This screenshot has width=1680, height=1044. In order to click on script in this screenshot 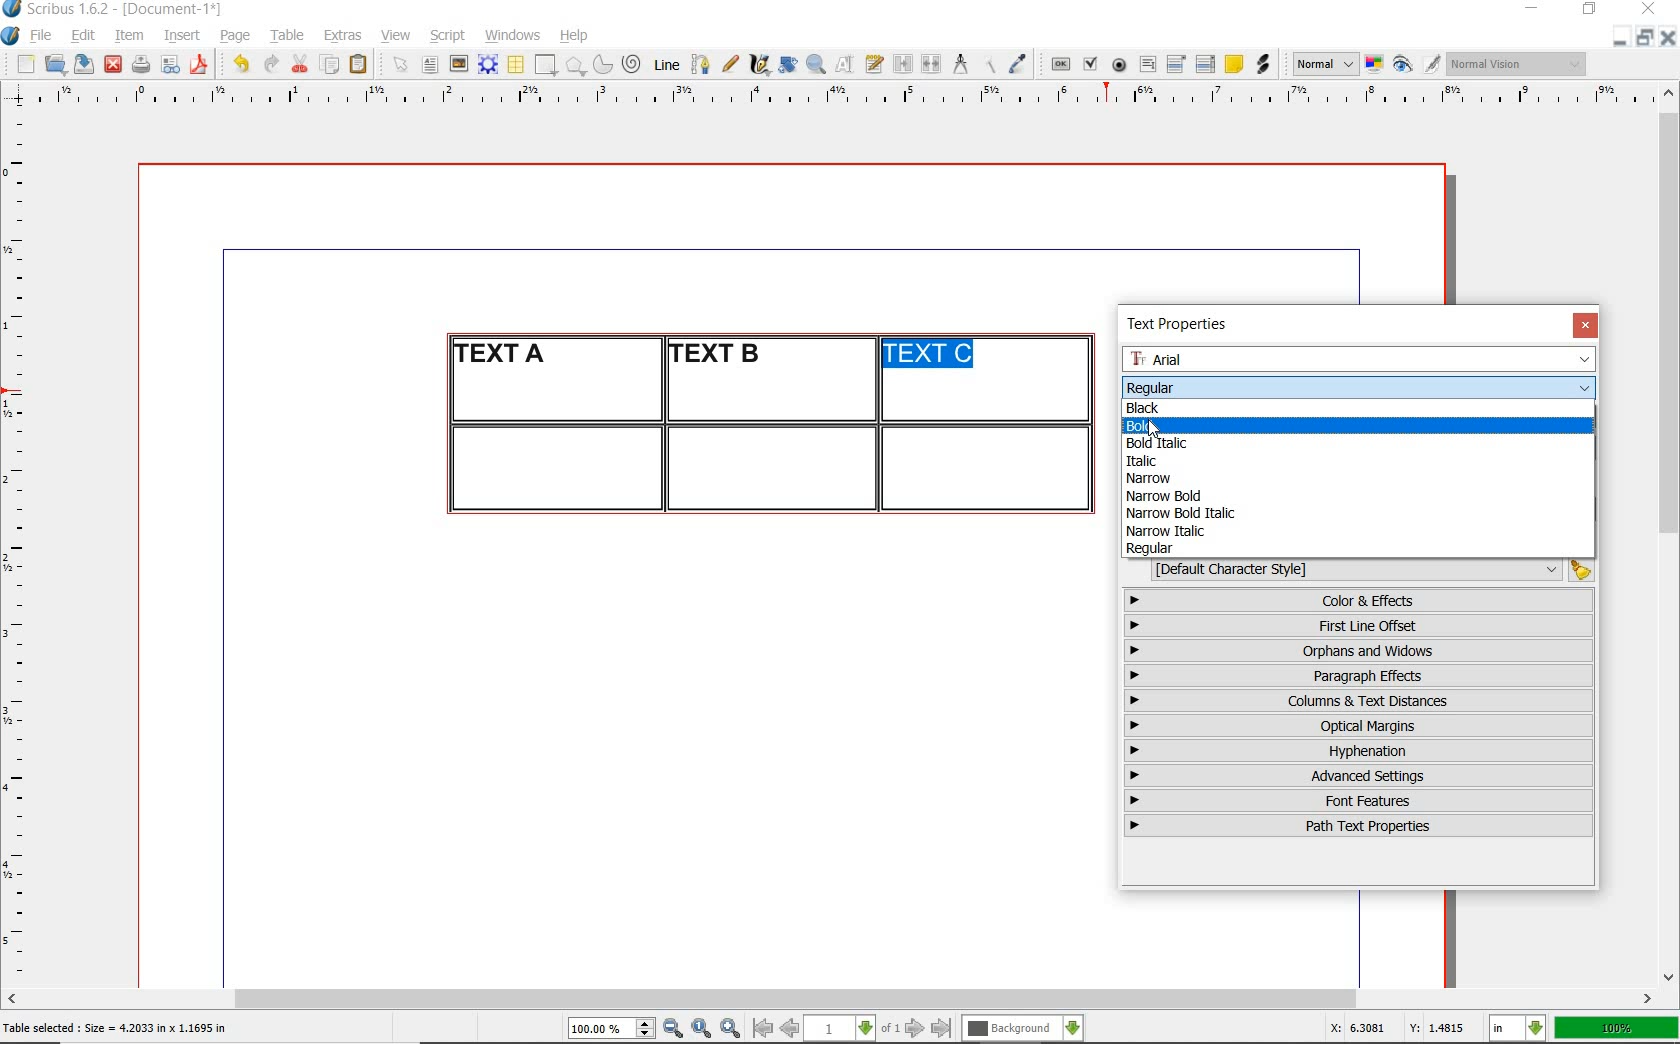, I will do `click(447, 35)`.